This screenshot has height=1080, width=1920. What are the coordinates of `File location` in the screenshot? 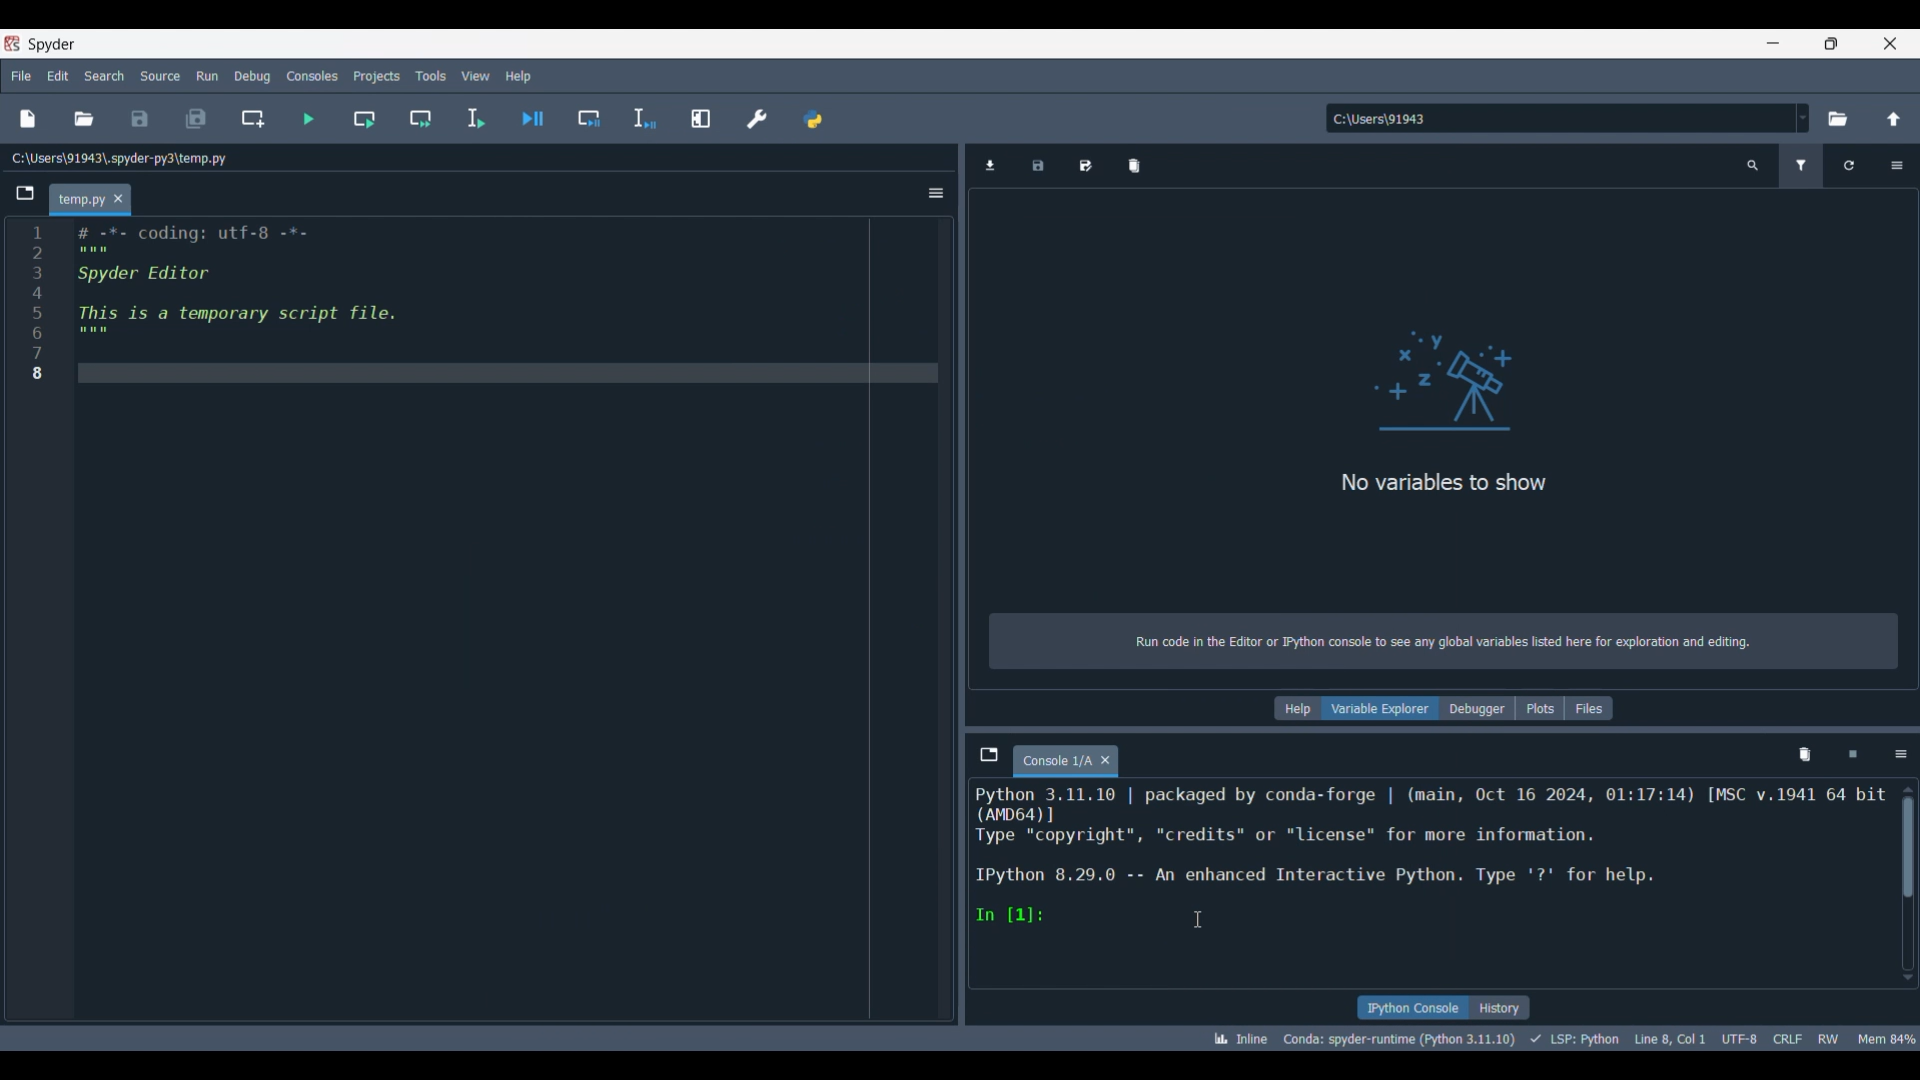 It's located at (118, 158).